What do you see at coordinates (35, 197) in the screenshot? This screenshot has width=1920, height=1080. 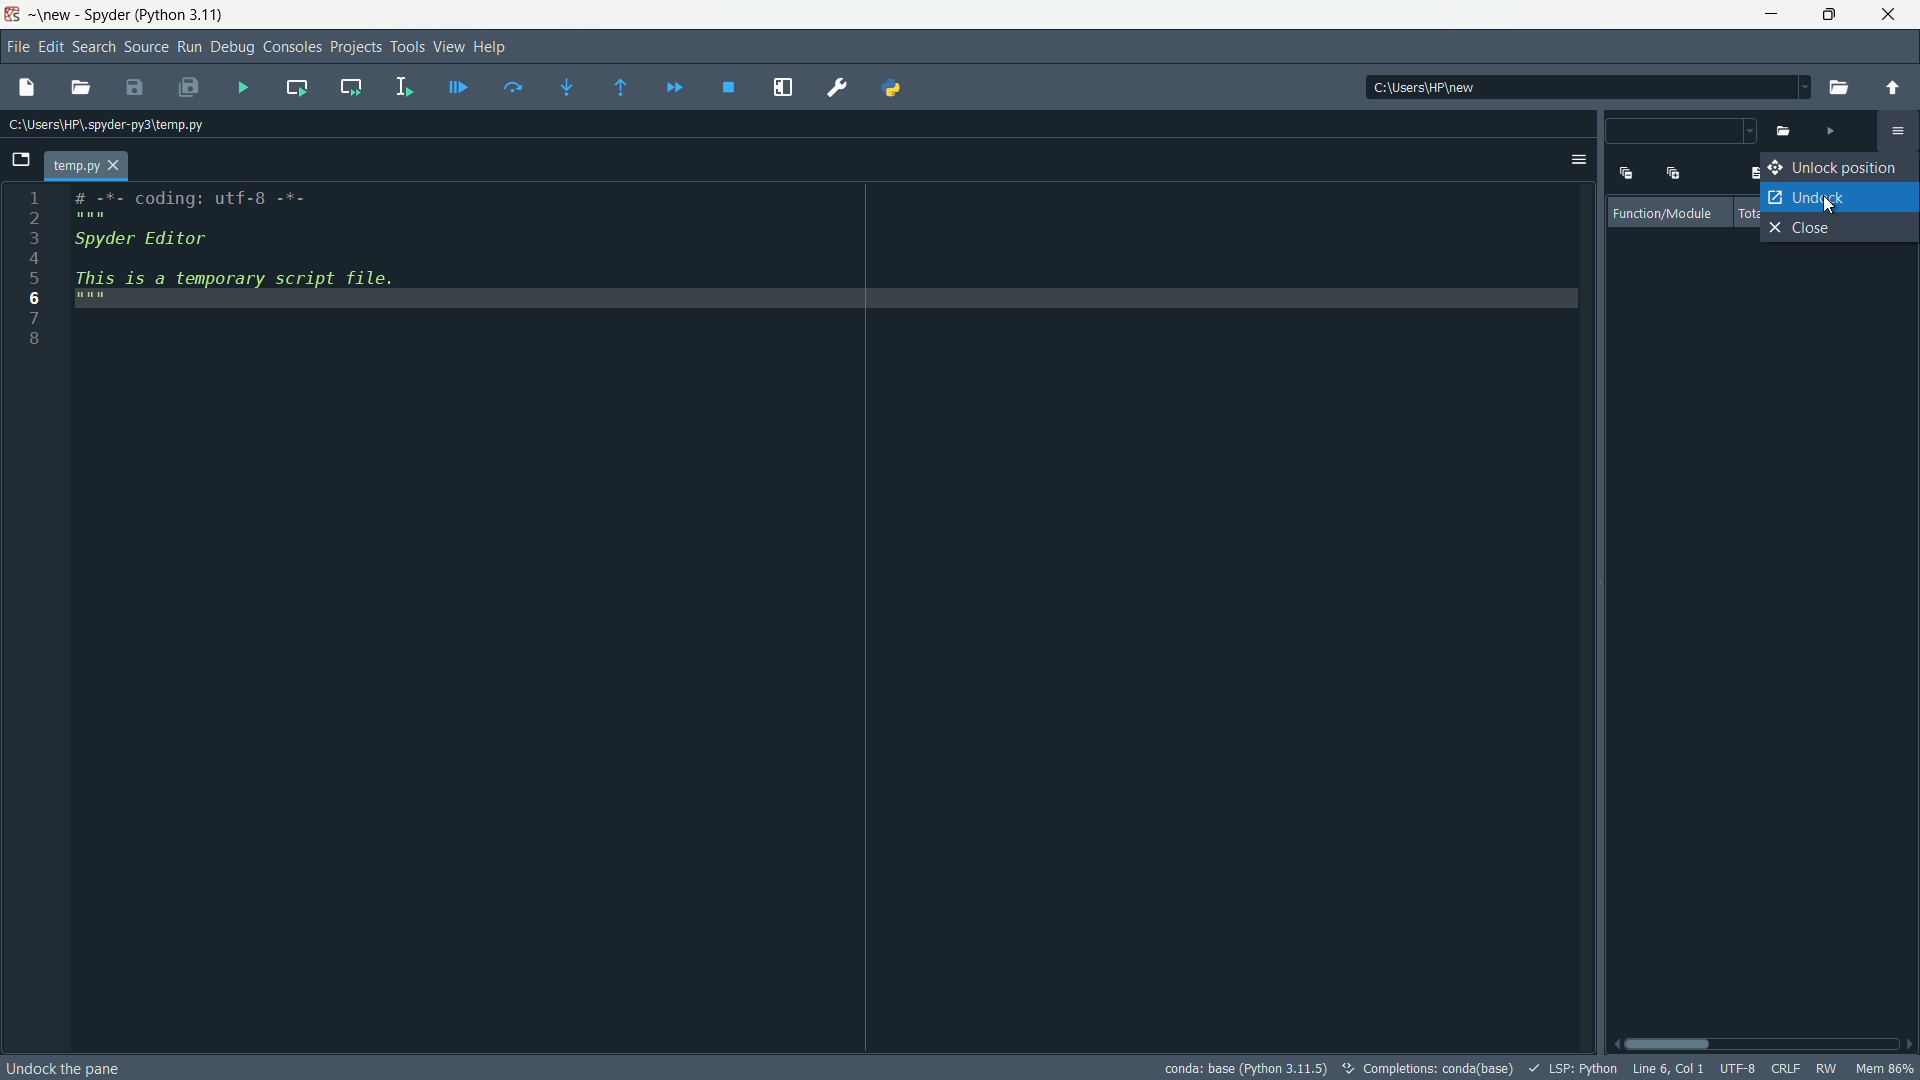 I see `1` at bounding box center [35, 197].